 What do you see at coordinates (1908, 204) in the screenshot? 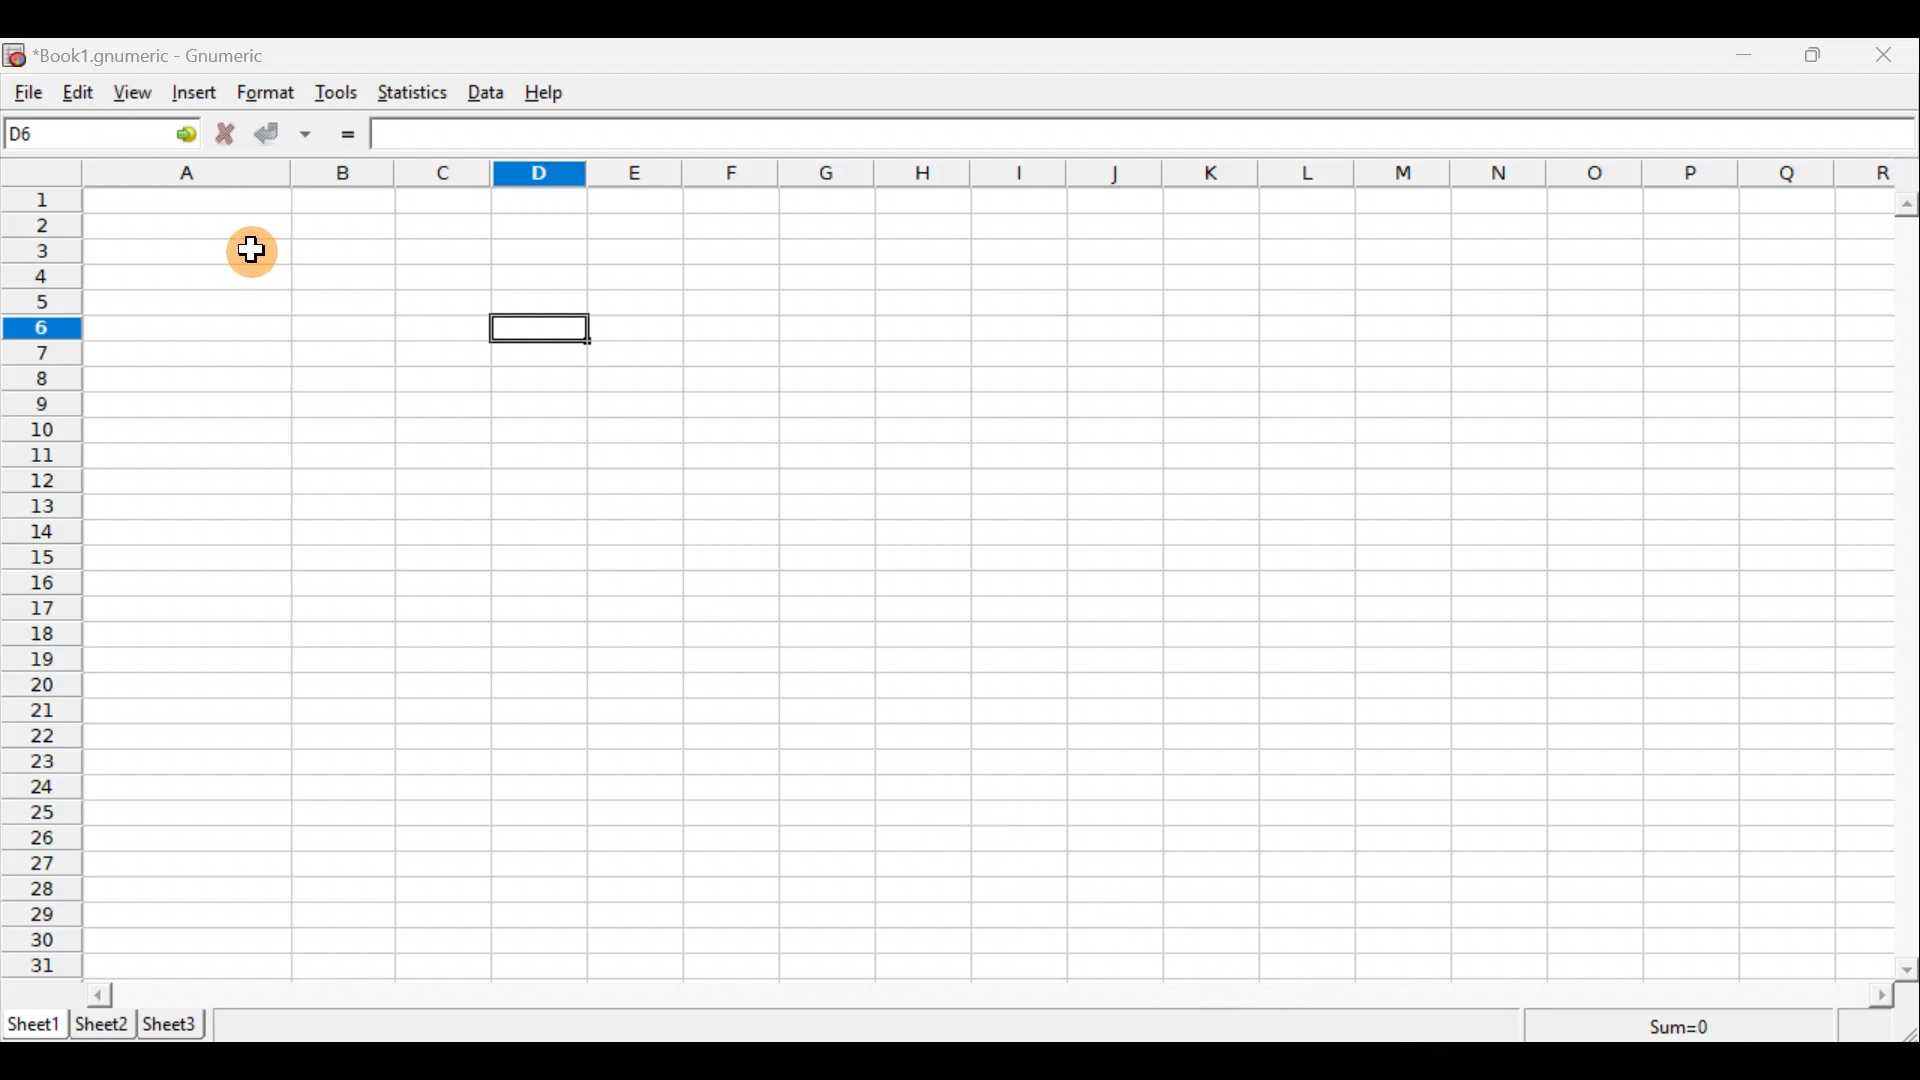
I see `scroll up` at bounding box center [1908, 204].